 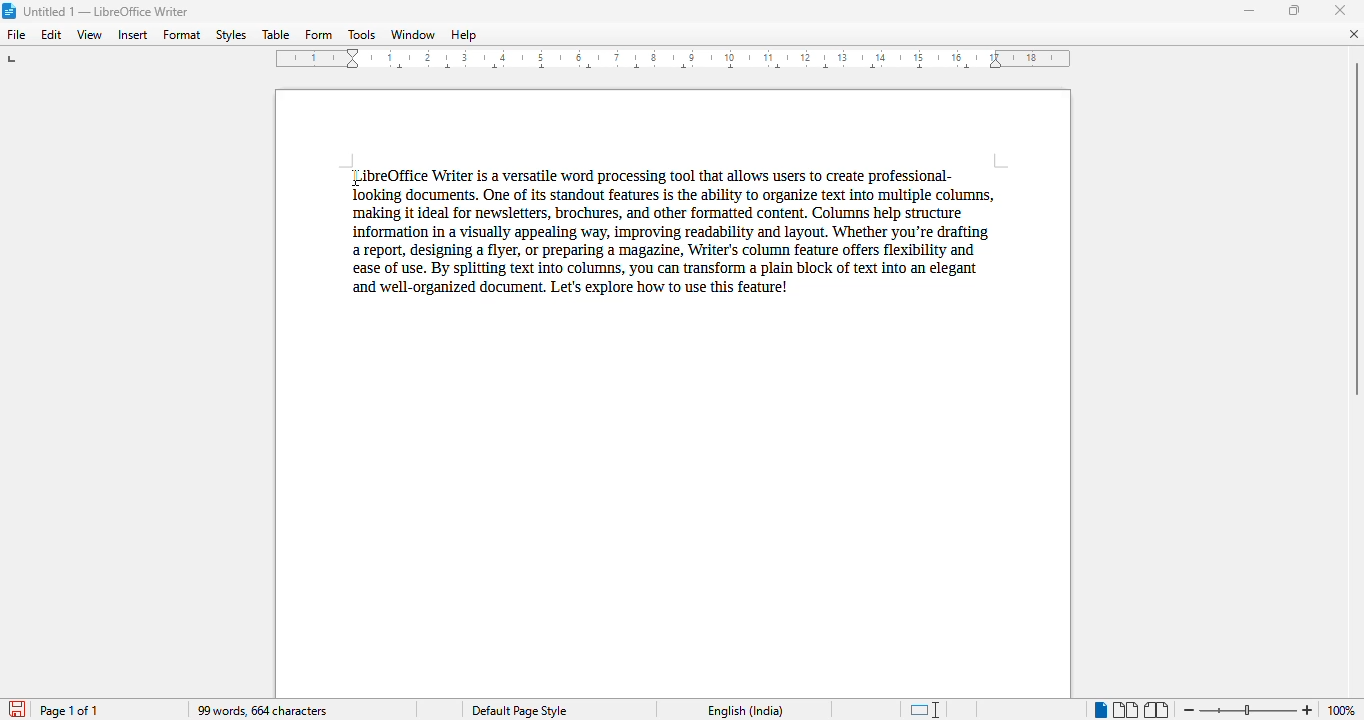 What do you see at coordinates (413, 34) in the screenshot?
I see `window` at bounding box center [413, 34].